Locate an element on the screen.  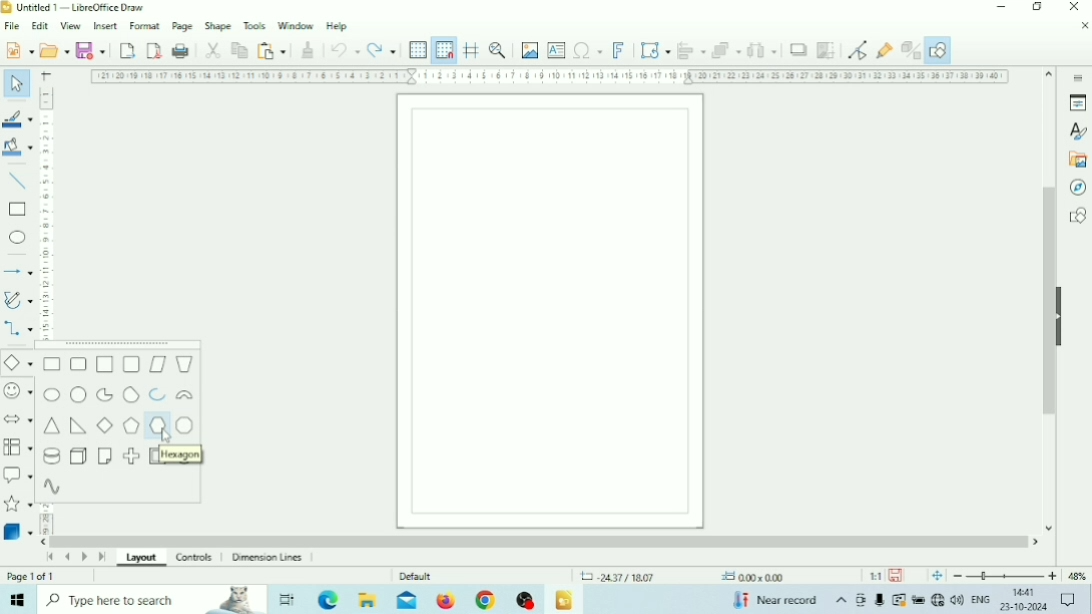
Circle pie is located at coordinates (104, 394).